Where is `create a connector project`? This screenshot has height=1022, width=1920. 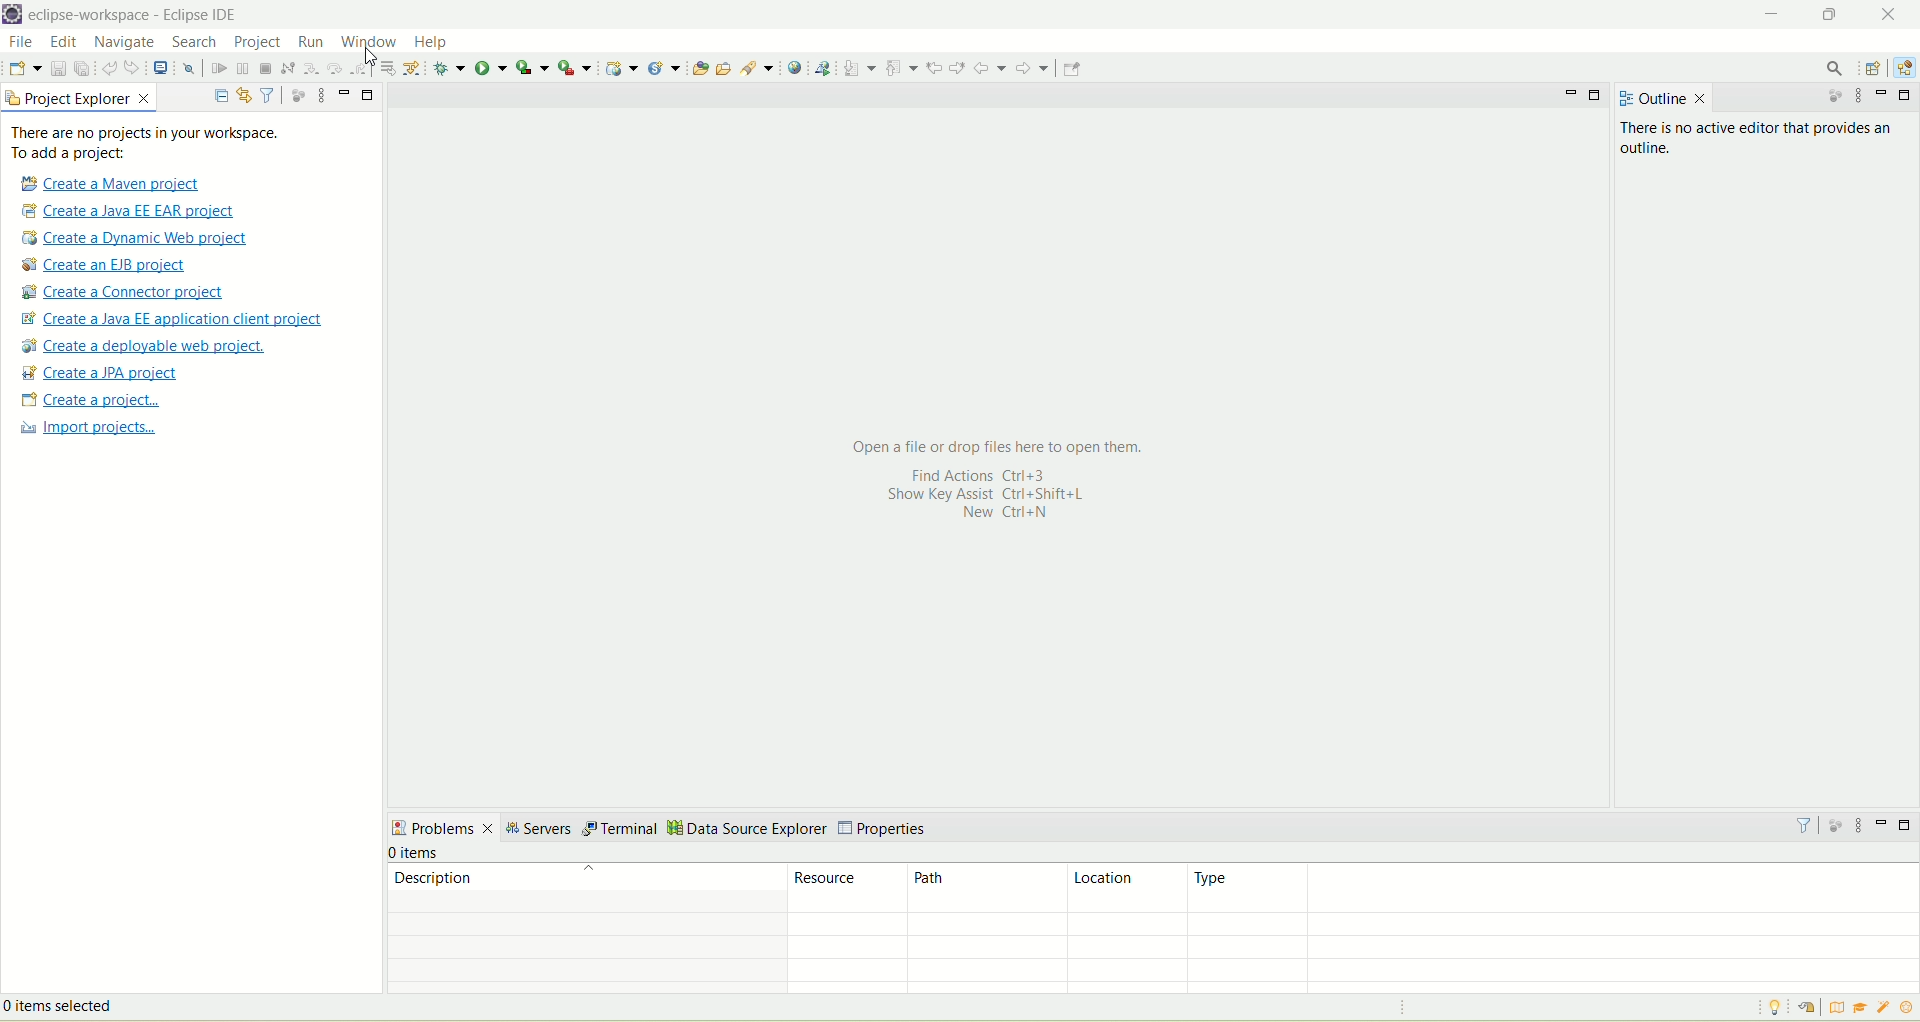 create a connector project is located at coordinates (123, 294).